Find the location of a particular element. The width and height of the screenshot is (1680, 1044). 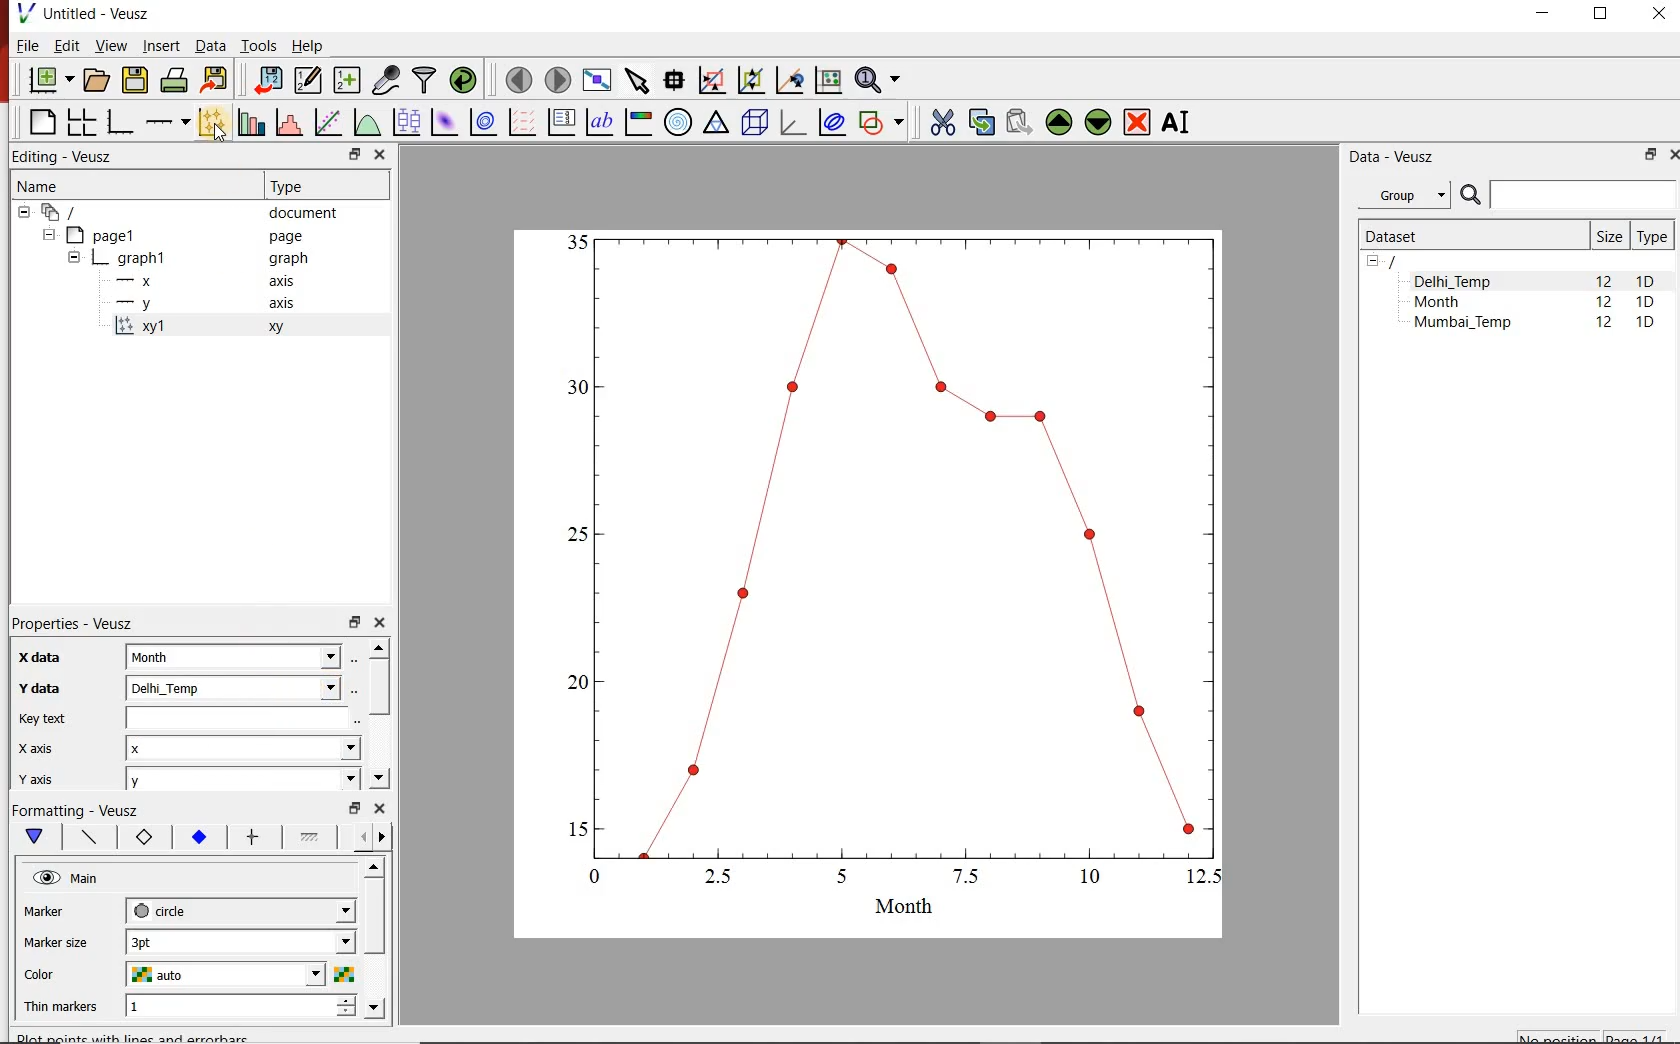

Ternary graph is located at coordinates (716, 124).